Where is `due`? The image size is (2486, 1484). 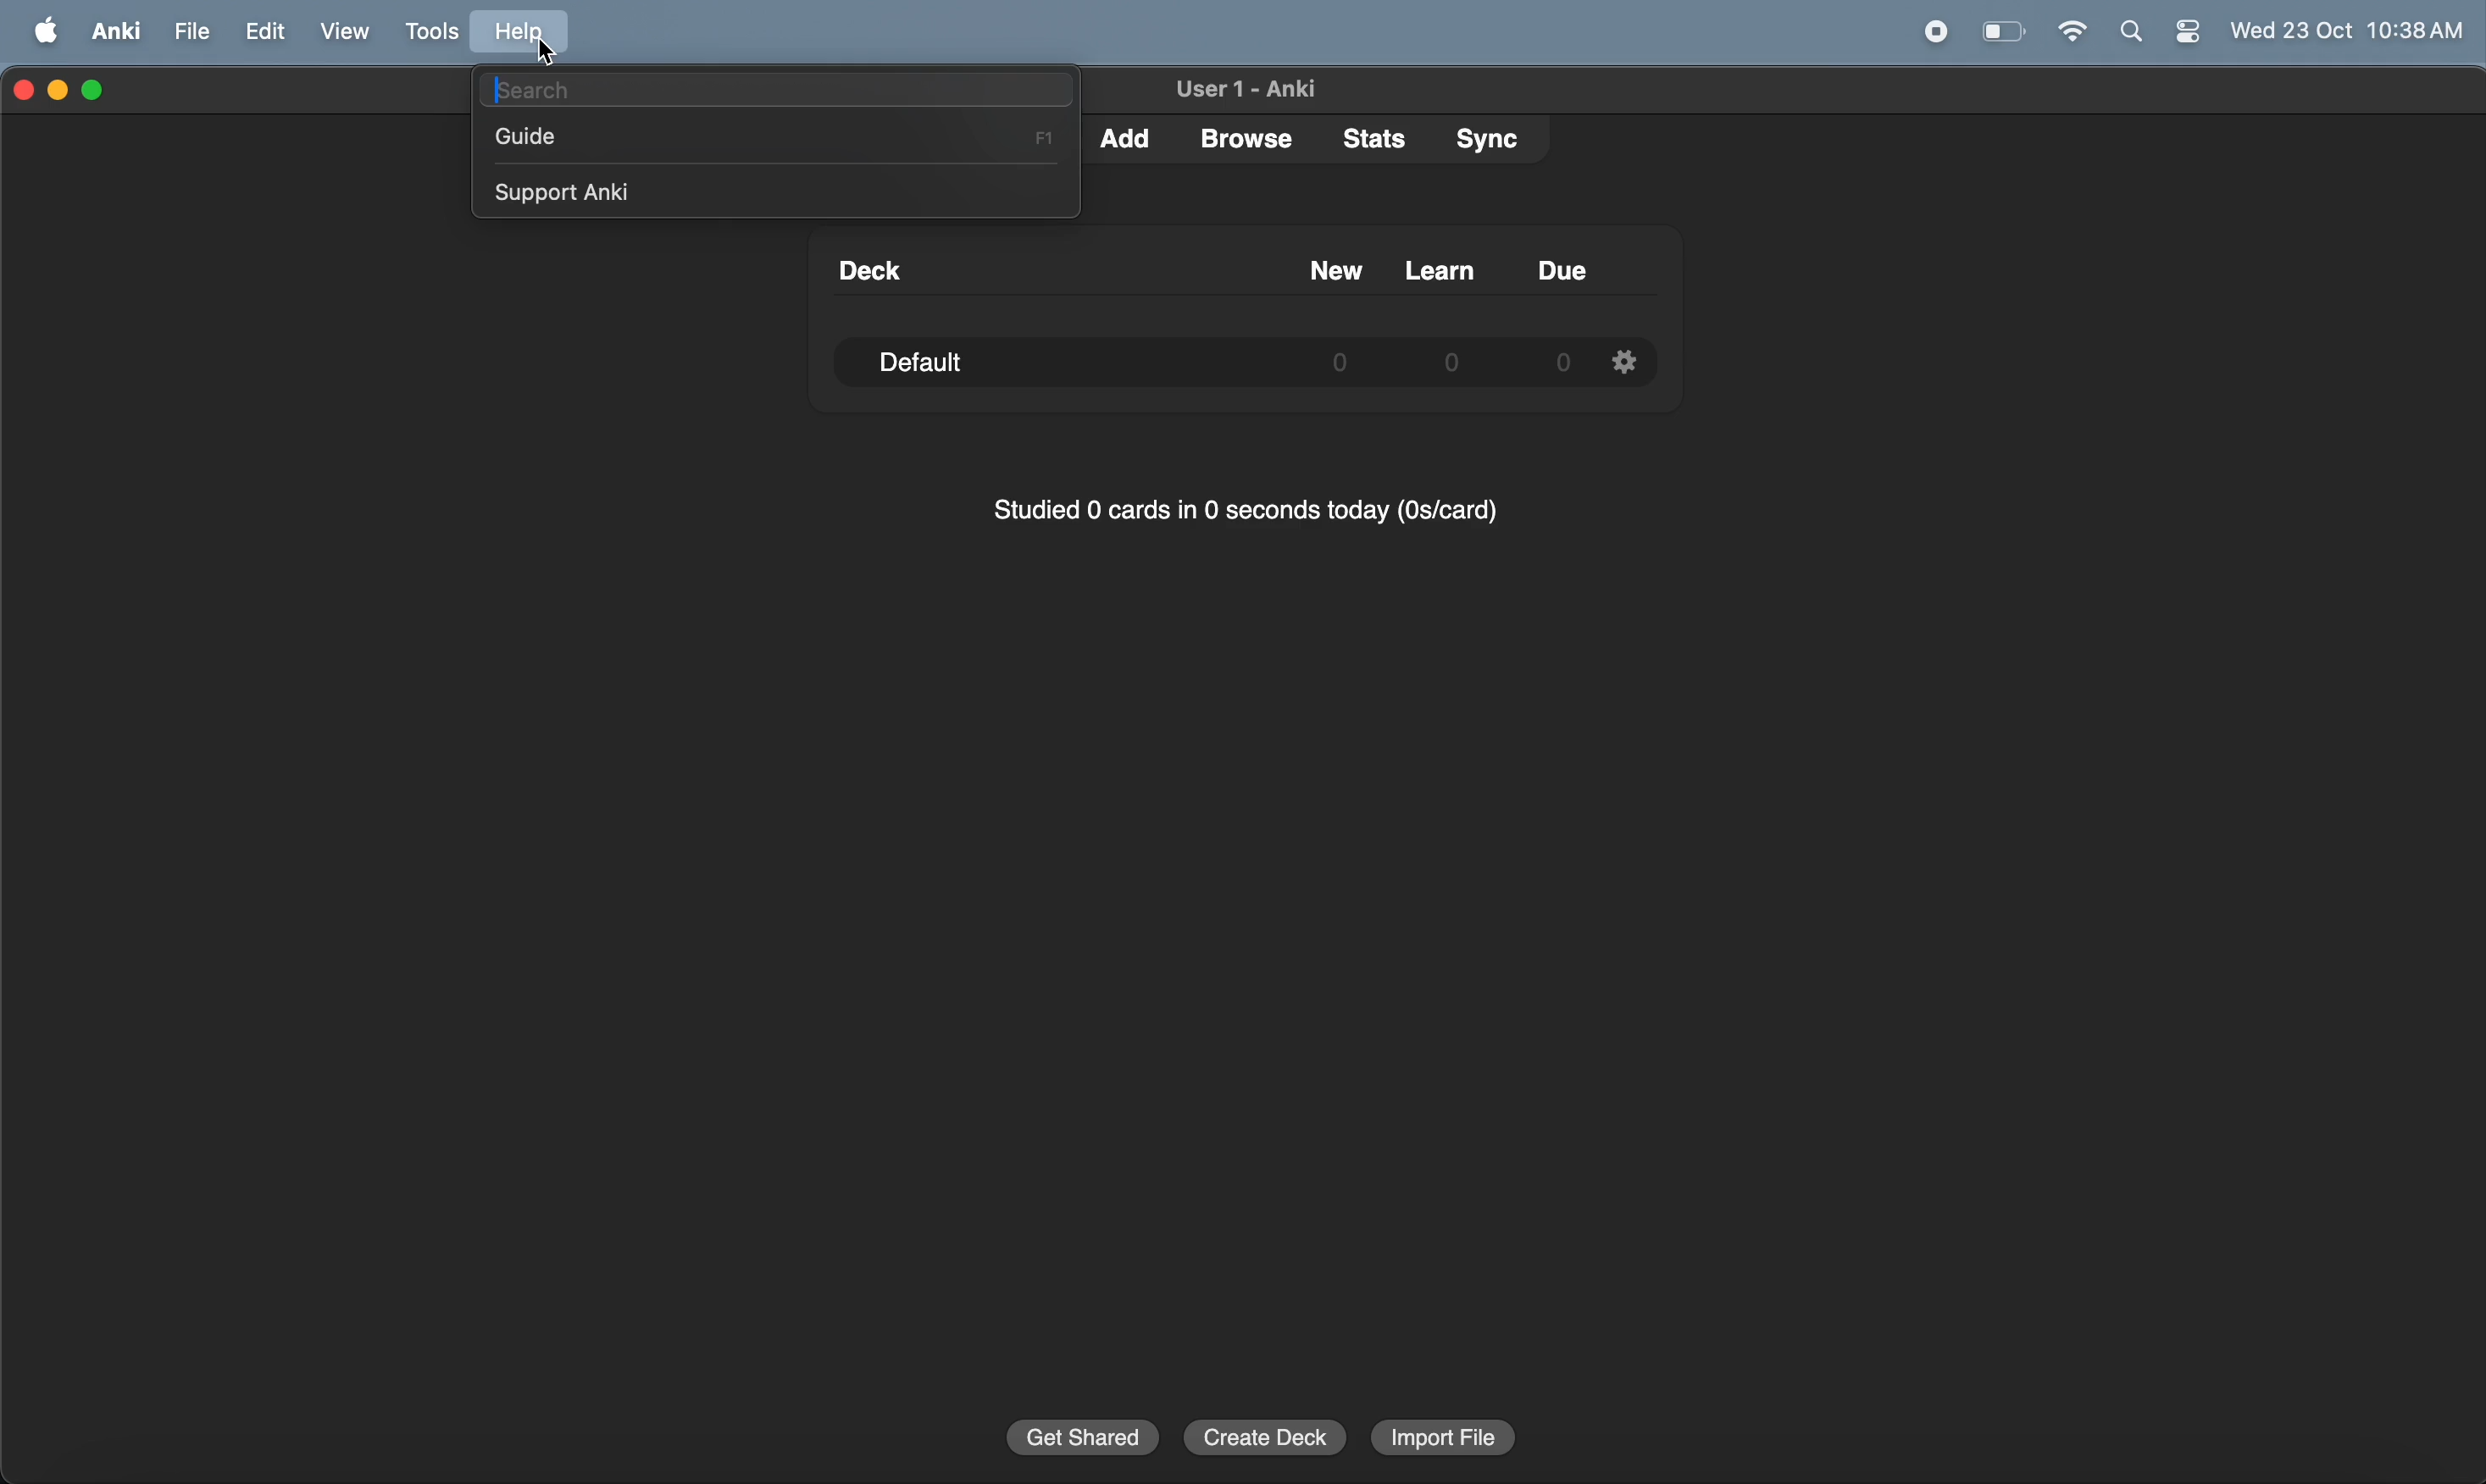 due is located at coordinates (1564, 270).